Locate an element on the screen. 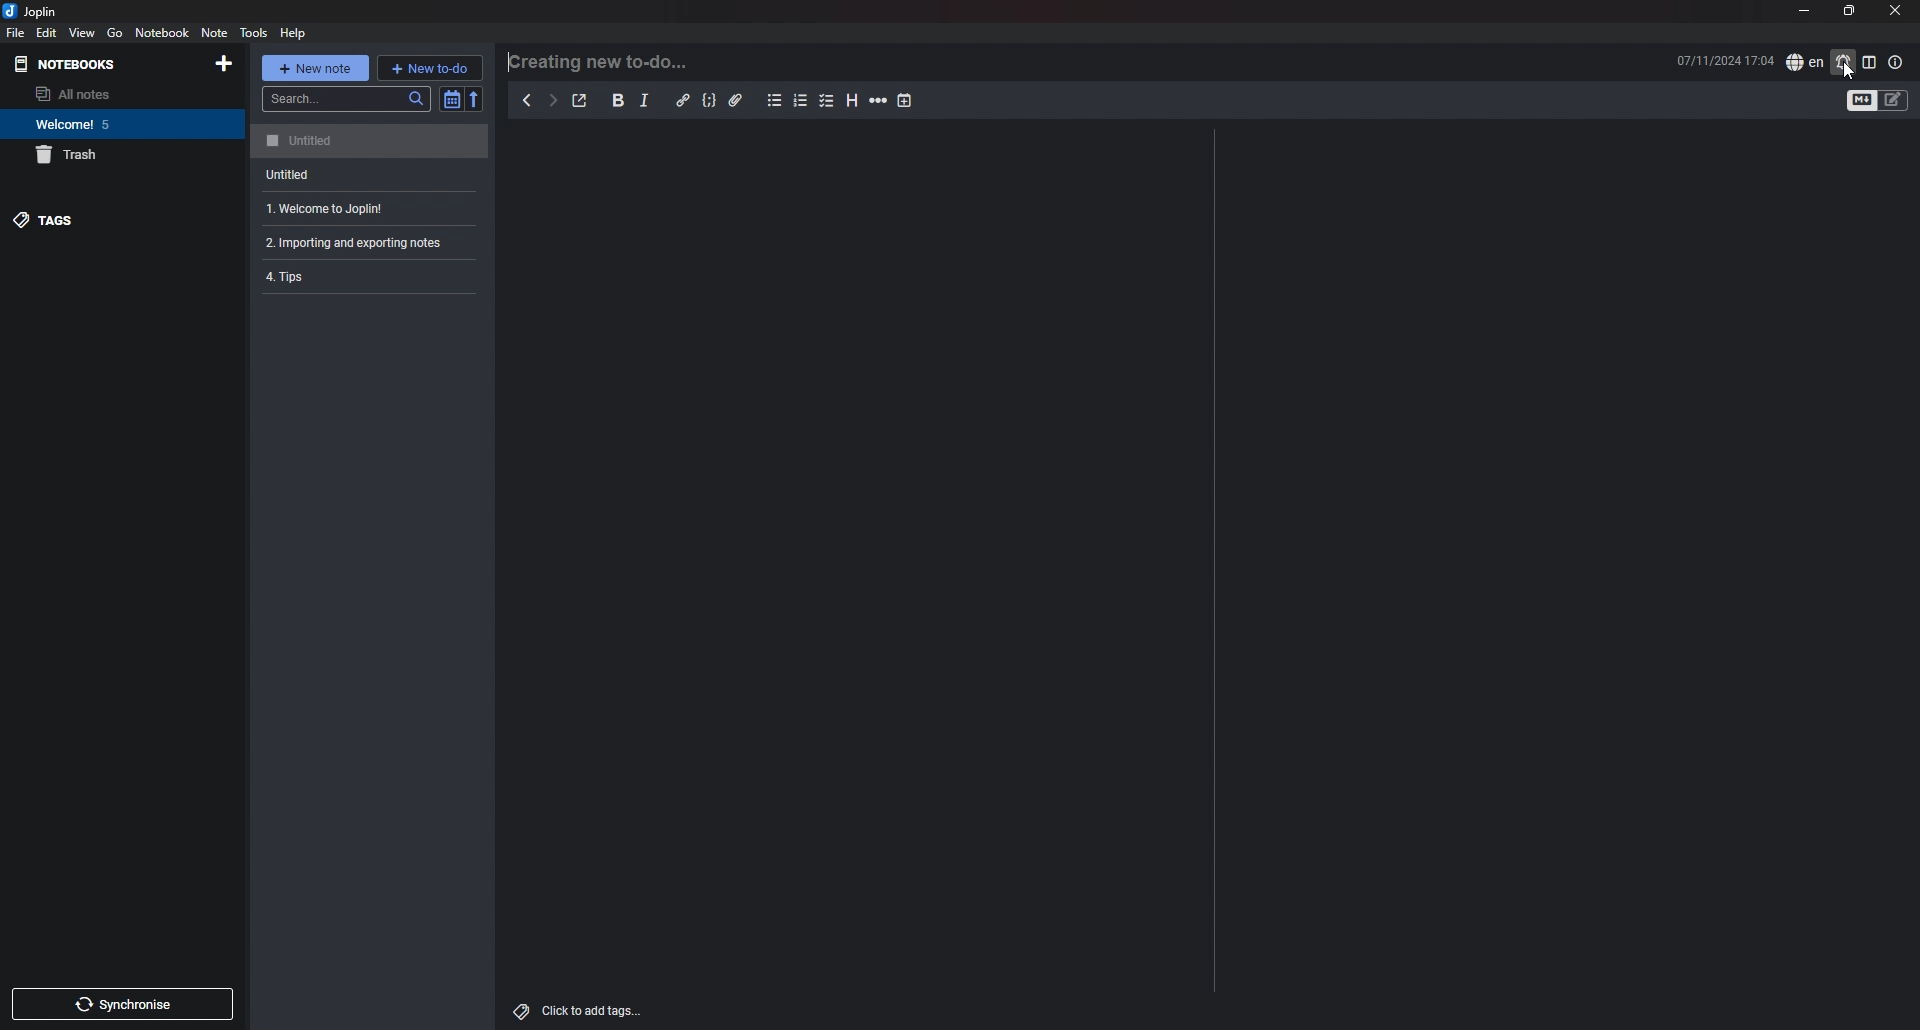  edit is located at coordinates (46, 33).